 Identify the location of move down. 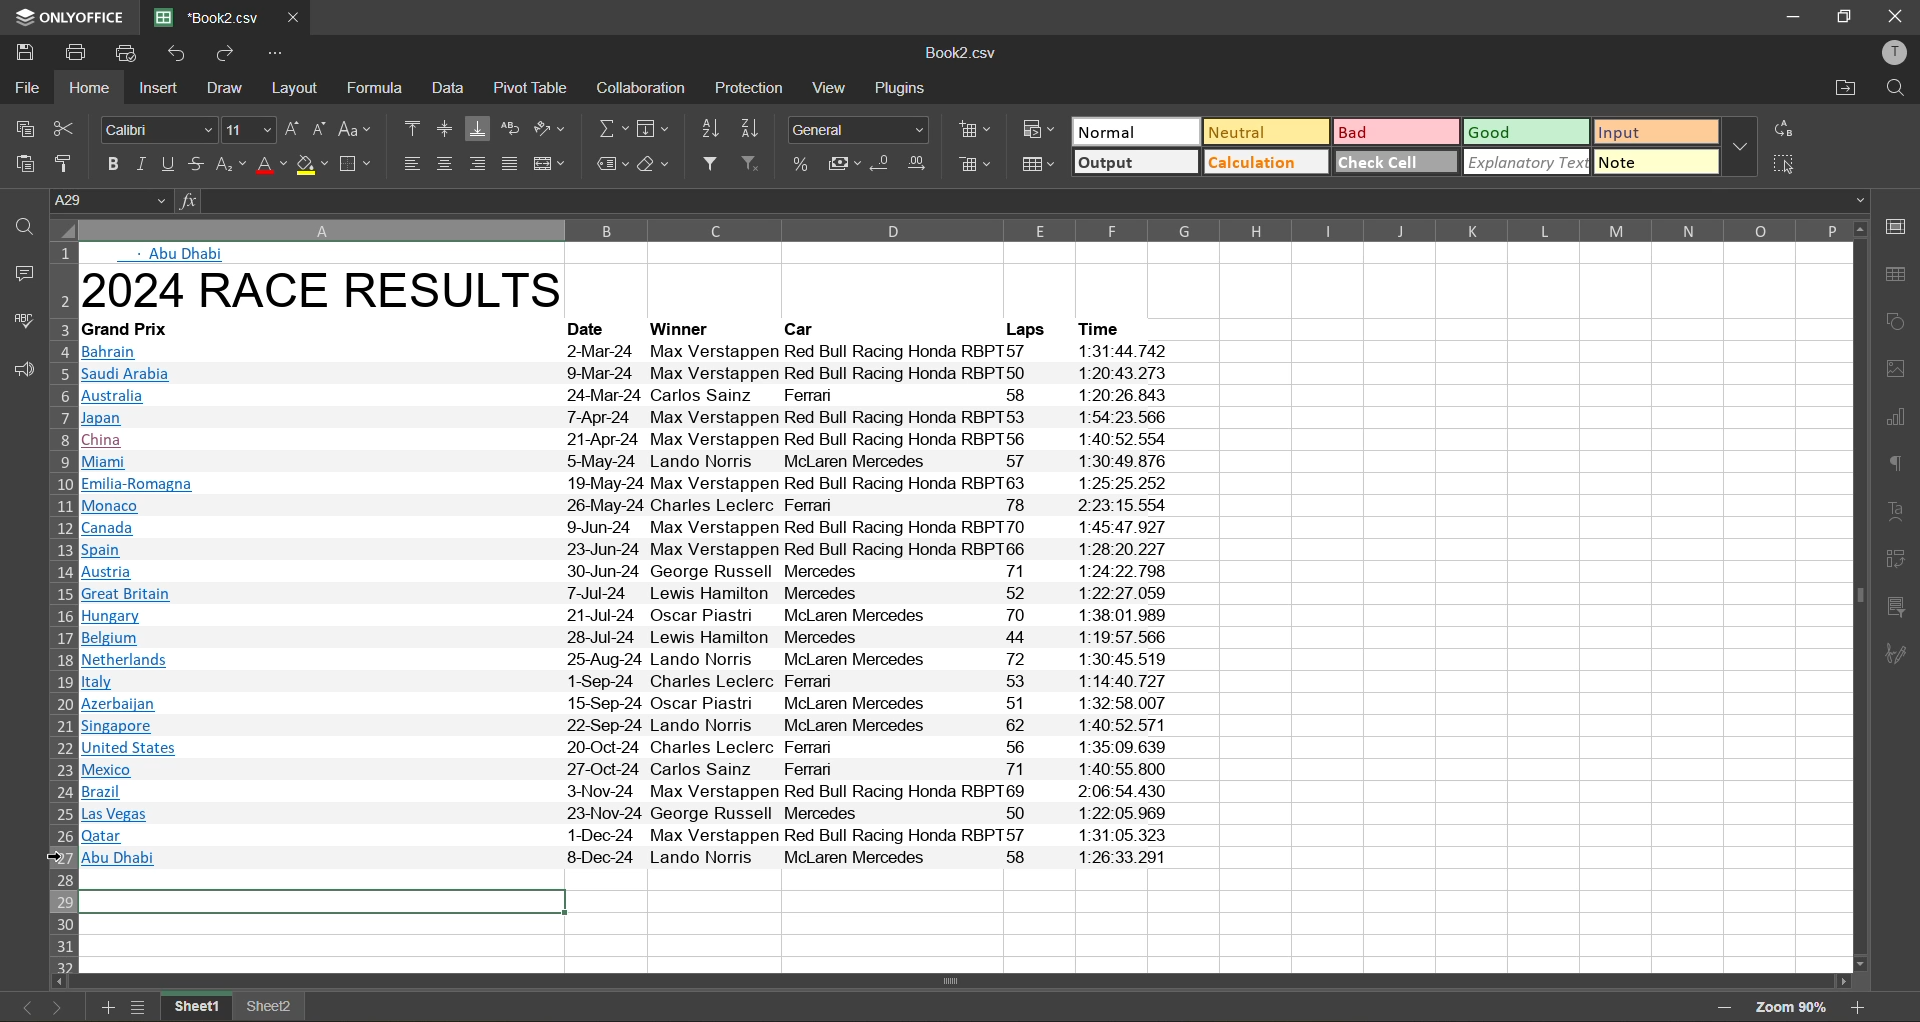
(1855, 964).